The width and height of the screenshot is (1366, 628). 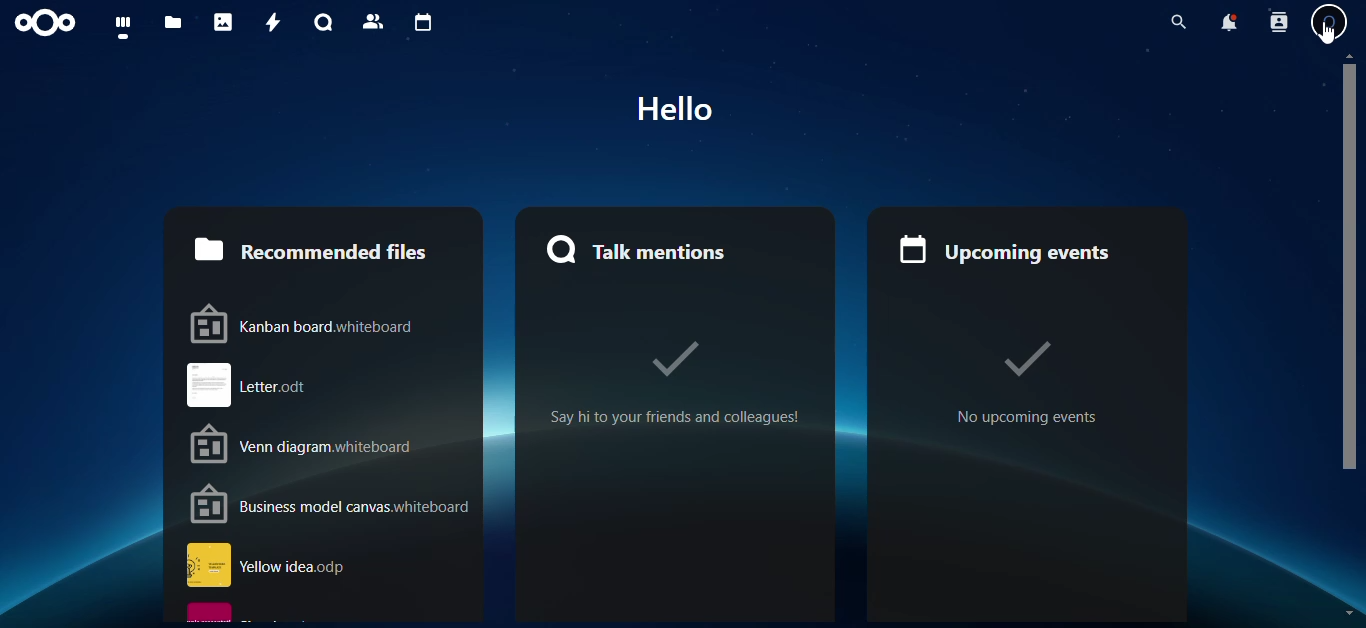 What do you see at coordinates (675, 108) in the screenshot?
I see `hello` at bounding box center [675, 108].